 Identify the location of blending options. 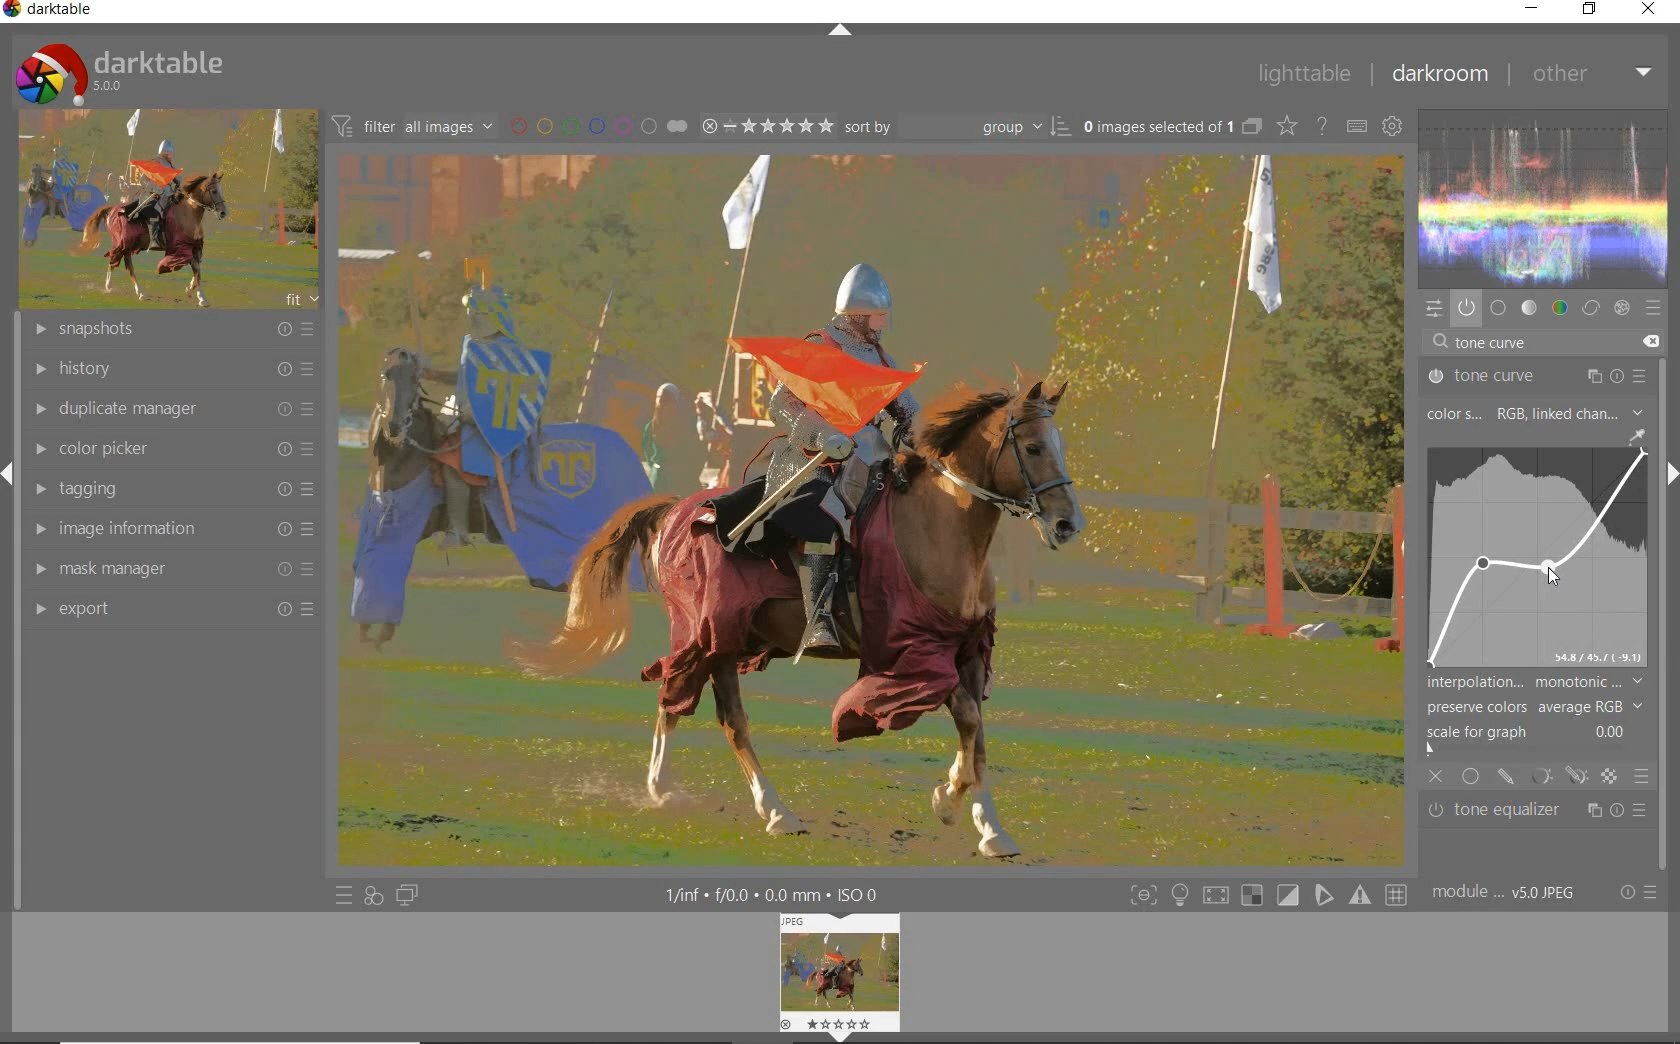
(1640, 775).